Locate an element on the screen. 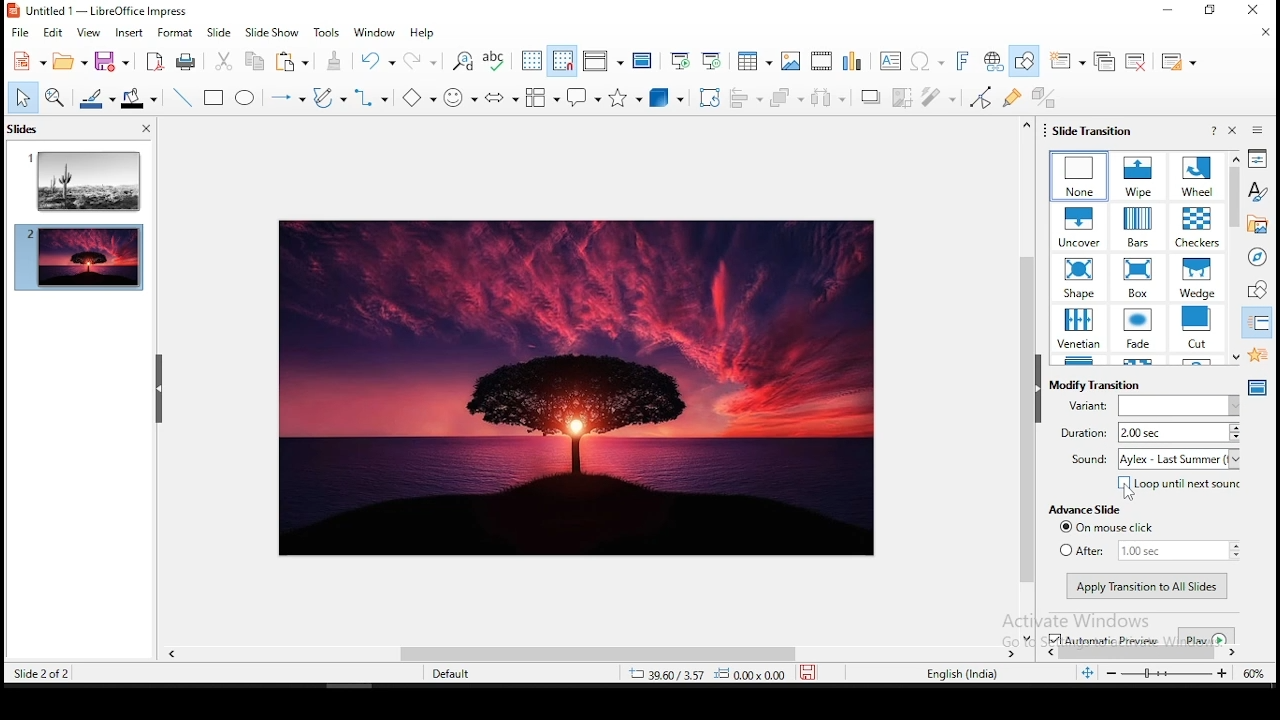 Image resolution: width=1280 pixels, height=720 pixels. close pane is located at coordinates (1231, 131).